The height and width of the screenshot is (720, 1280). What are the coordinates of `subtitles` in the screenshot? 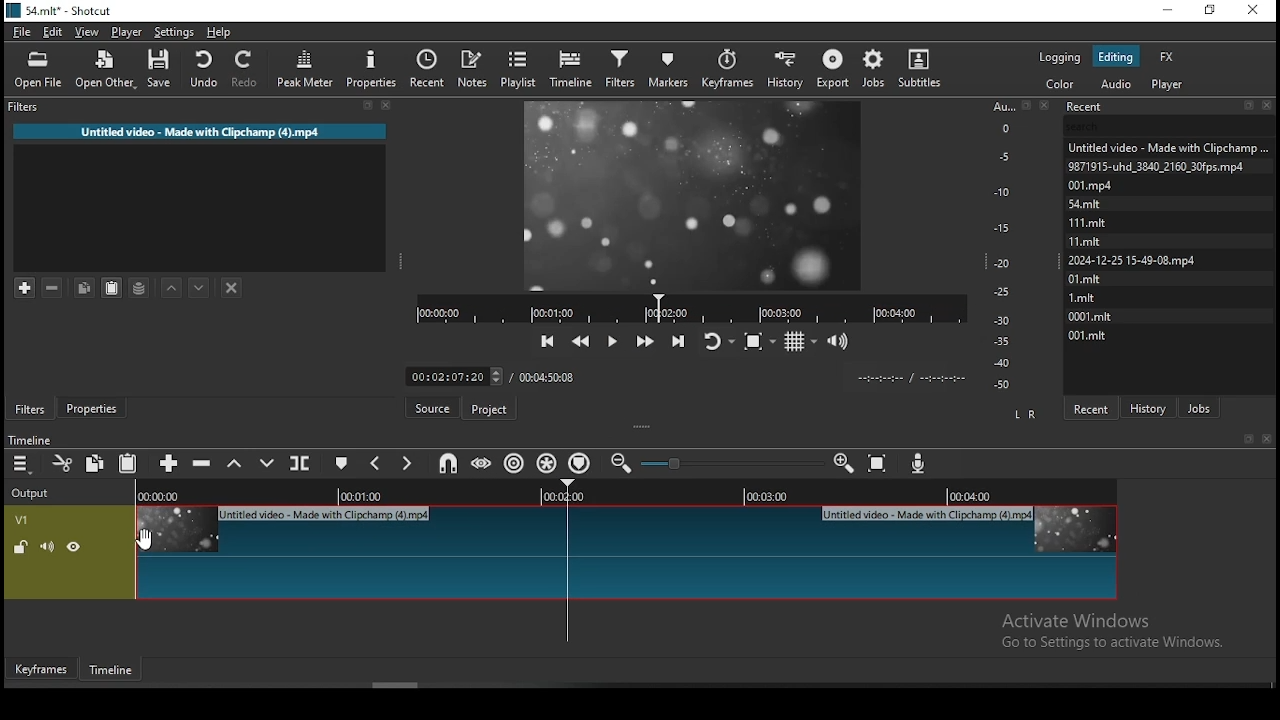 It's located at (922, 66).